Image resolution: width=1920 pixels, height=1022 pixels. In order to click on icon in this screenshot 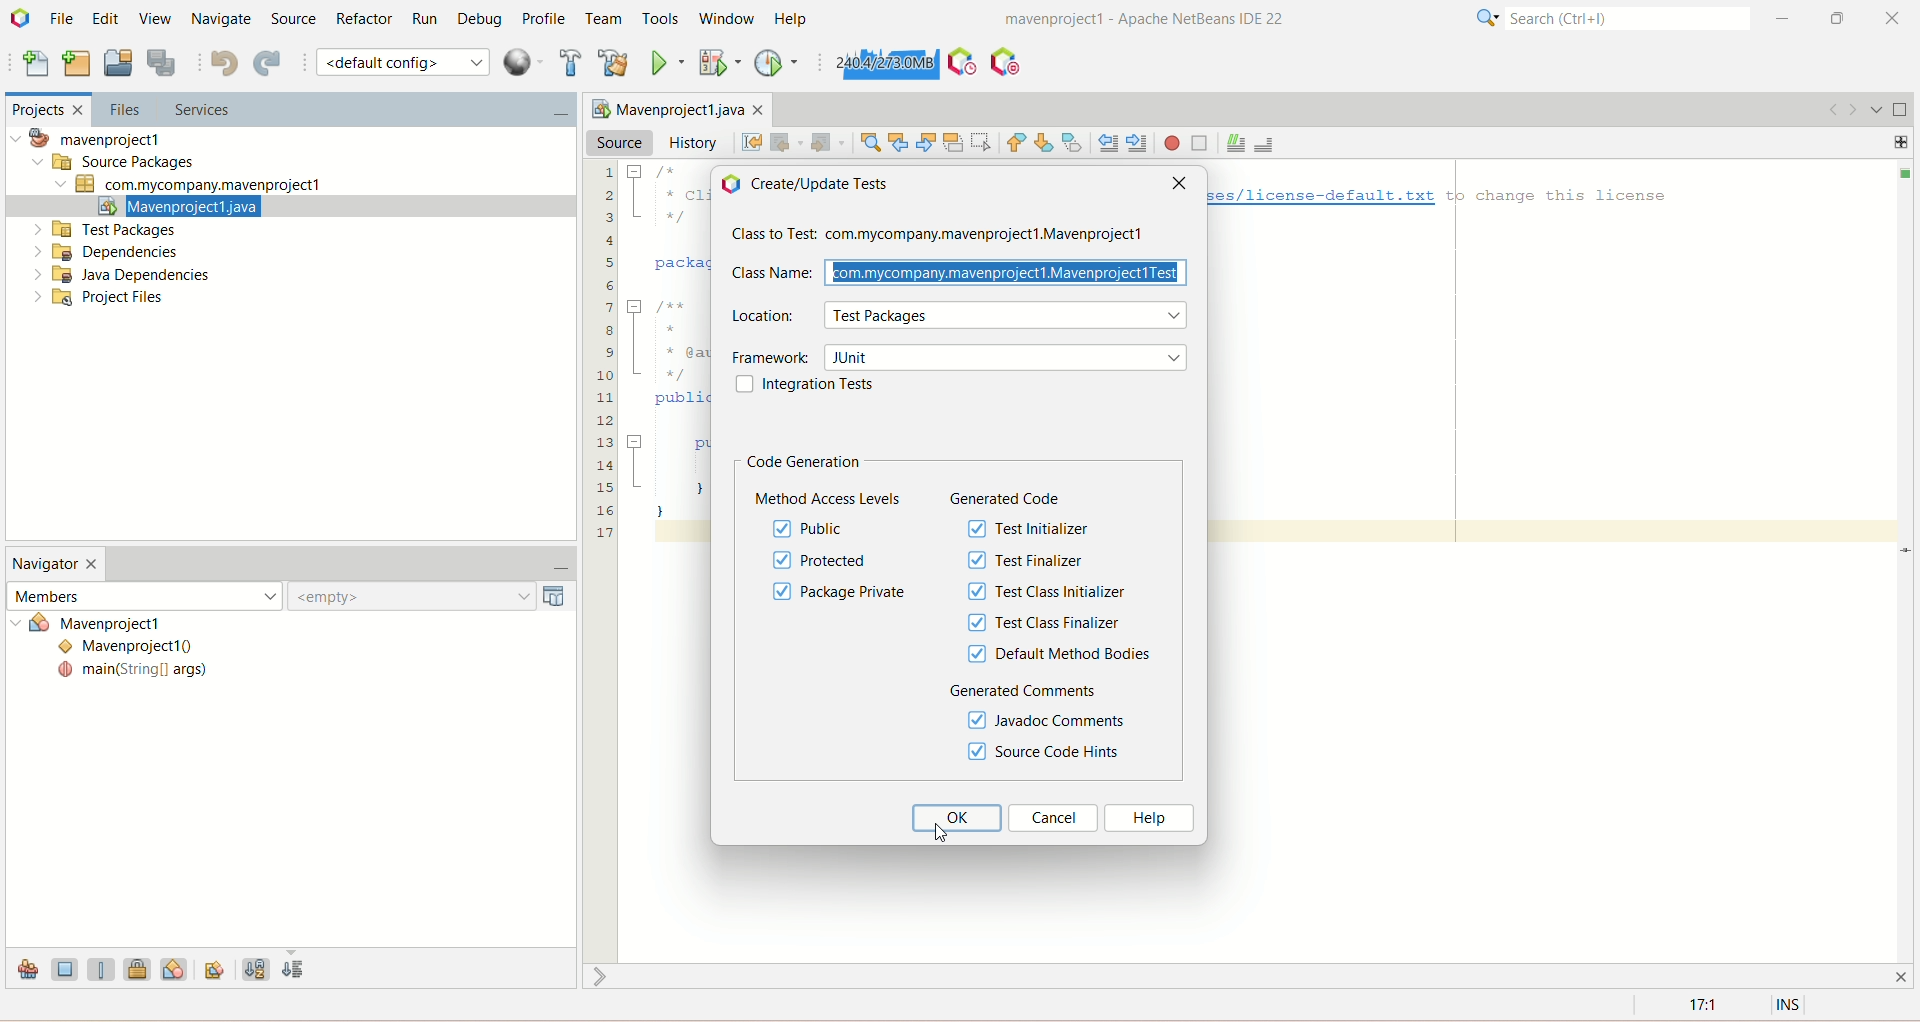, I will do `click(729, 185)`.